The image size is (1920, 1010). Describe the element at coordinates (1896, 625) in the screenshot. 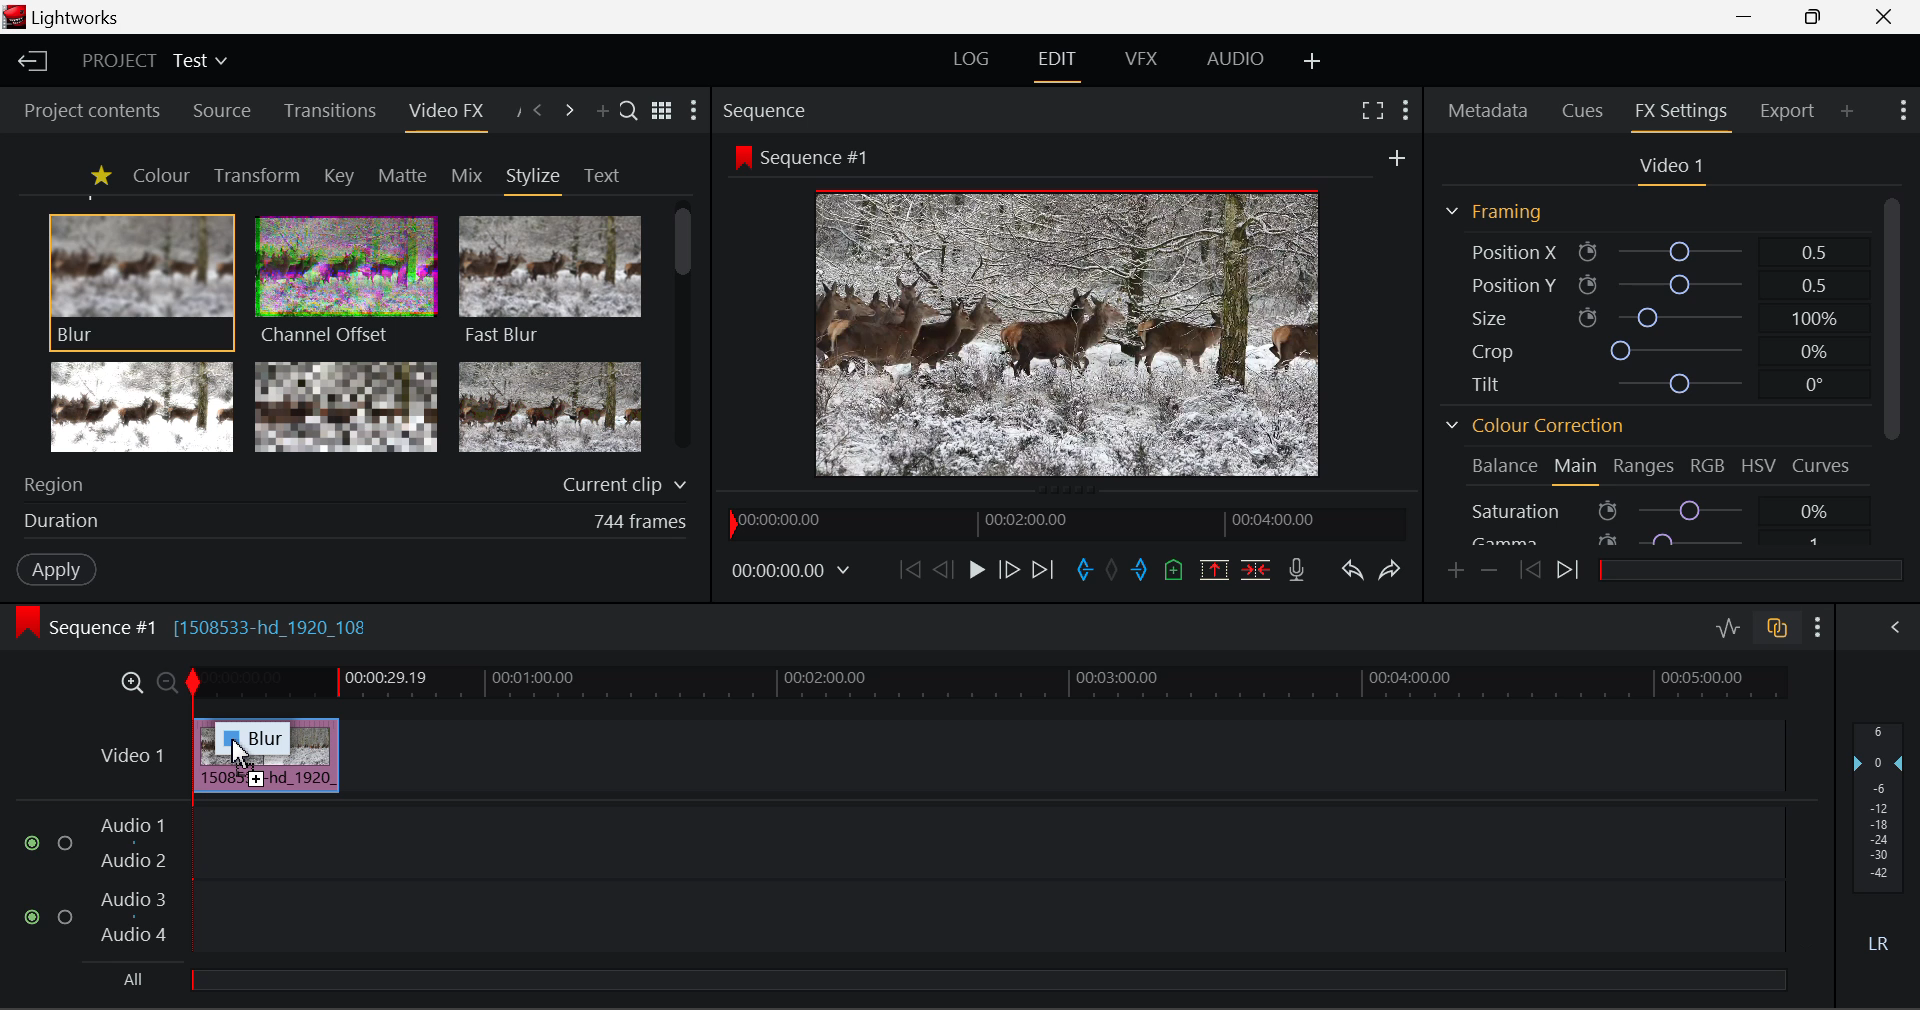

I see `View Audio Mix` at that location.